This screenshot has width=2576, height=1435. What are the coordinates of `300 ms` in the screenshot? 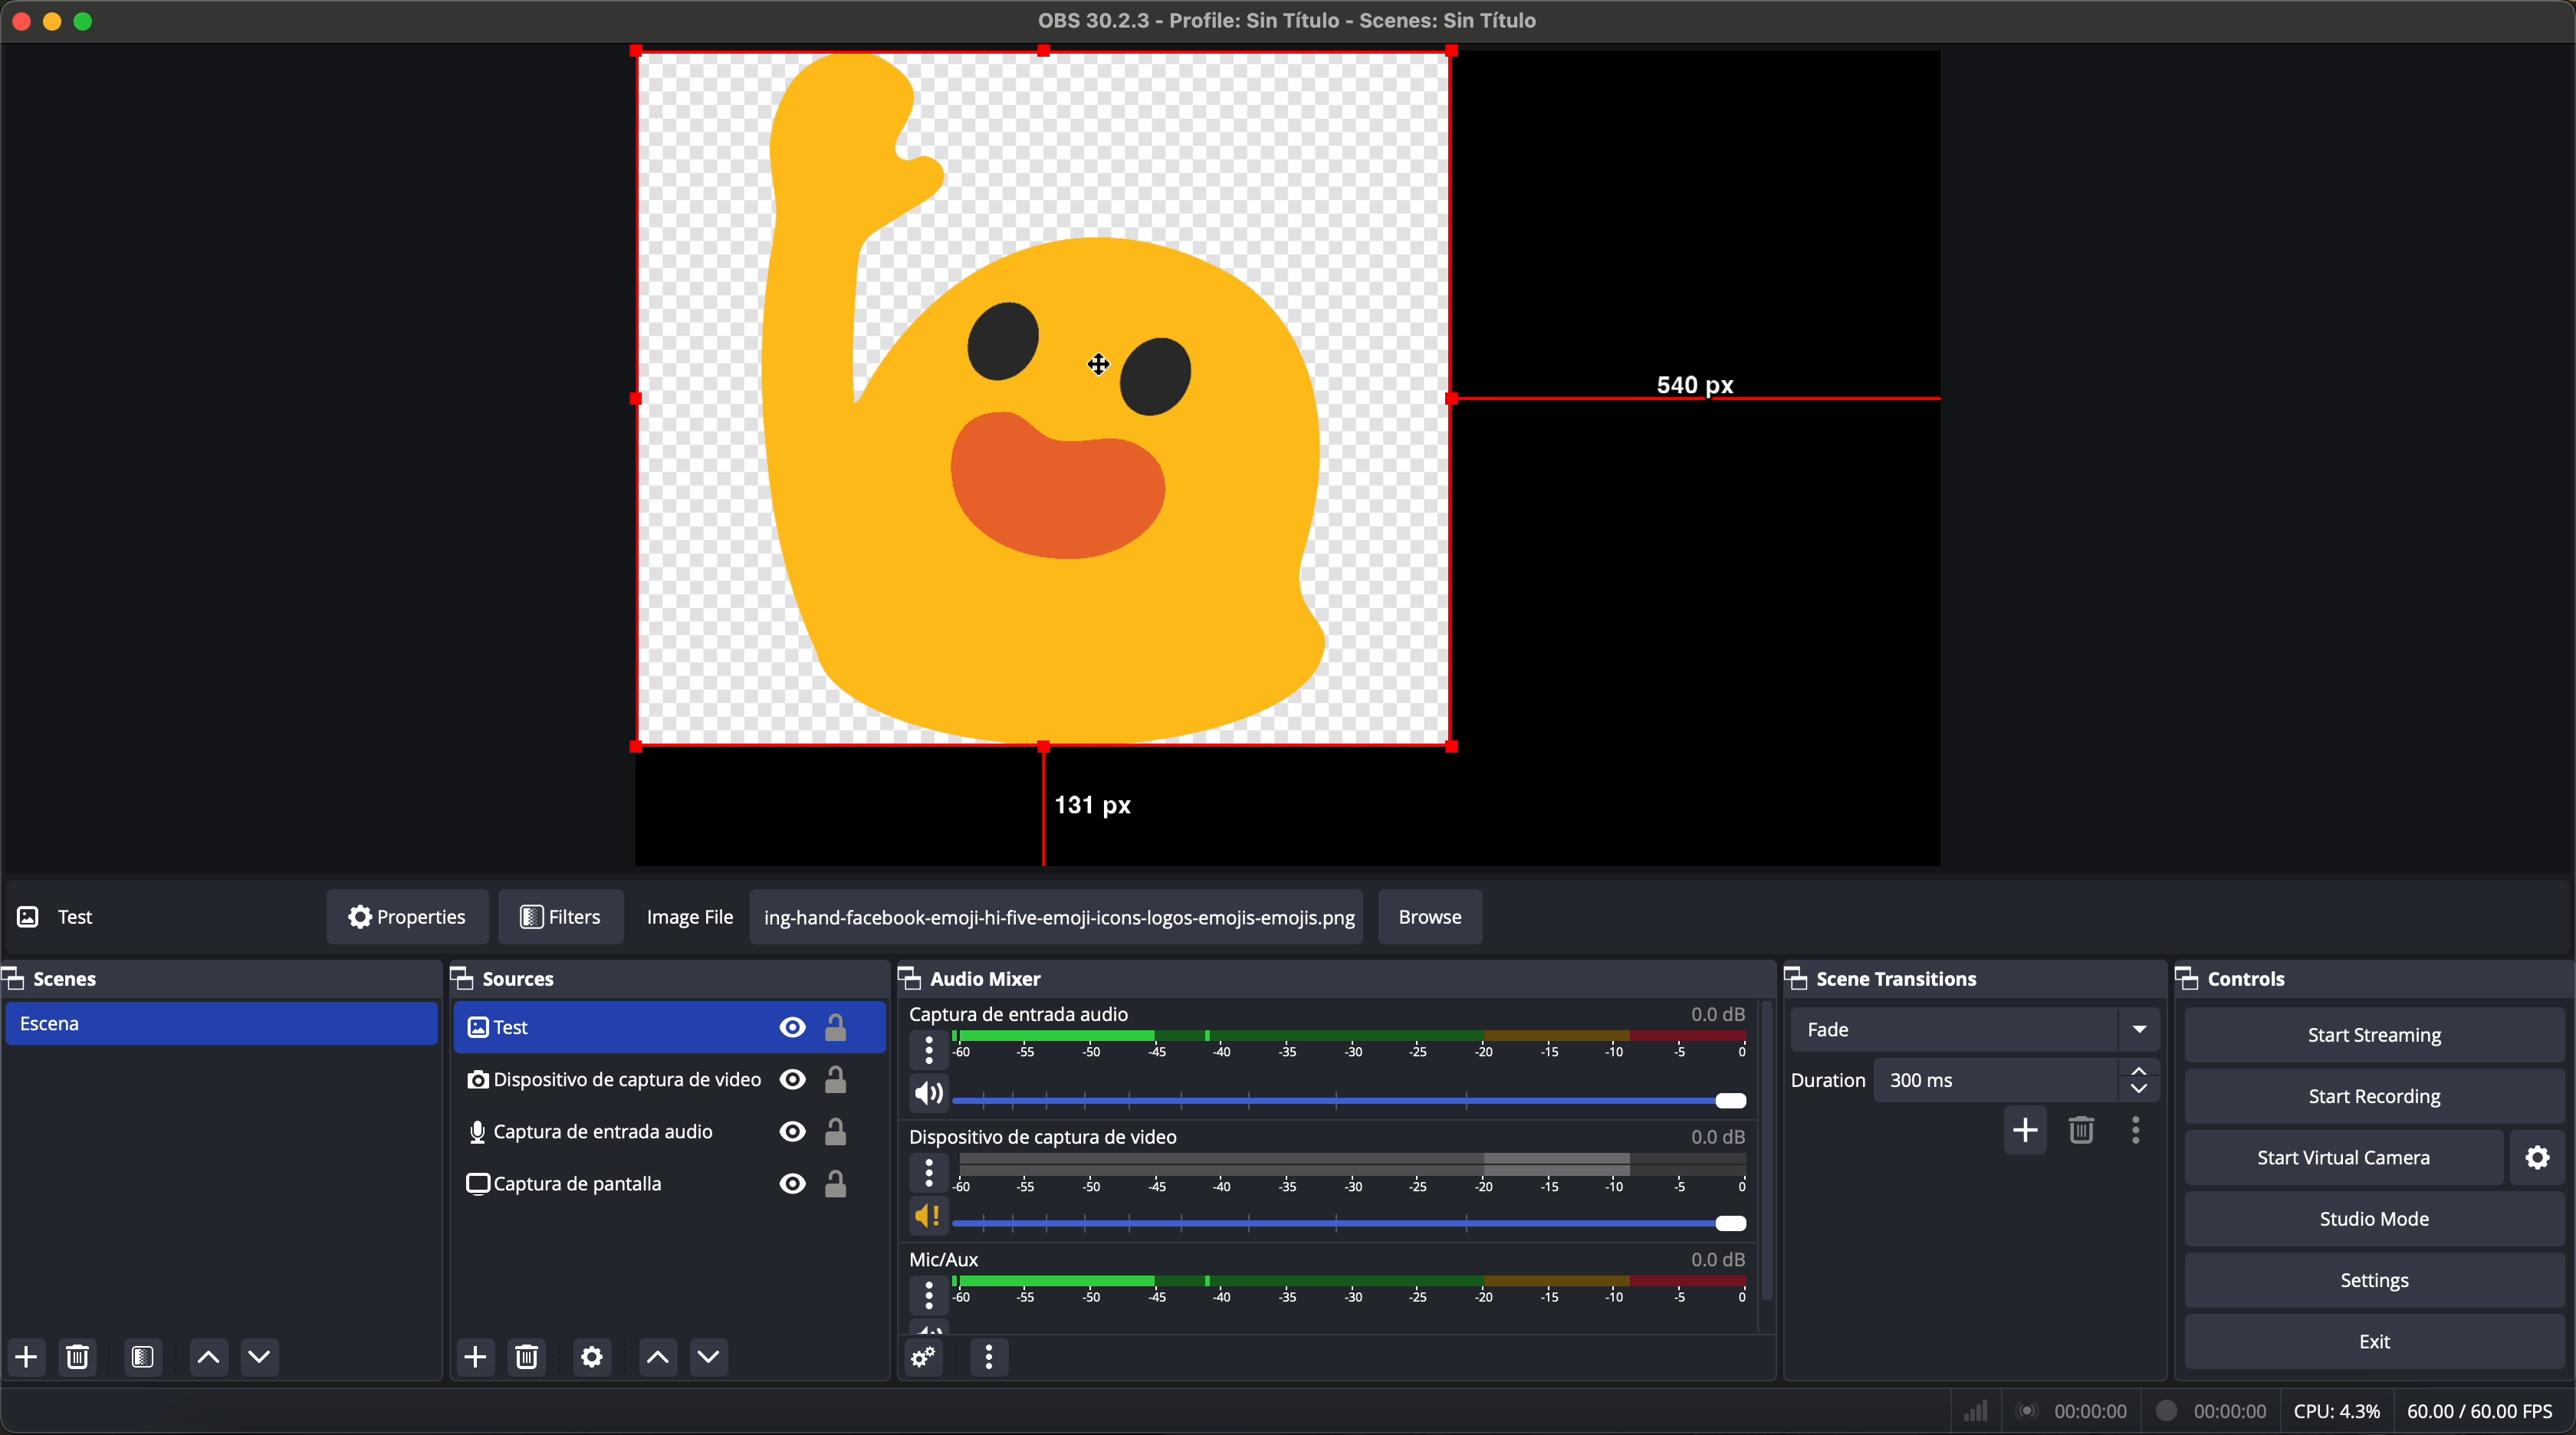 It's located at (2019, 1080).